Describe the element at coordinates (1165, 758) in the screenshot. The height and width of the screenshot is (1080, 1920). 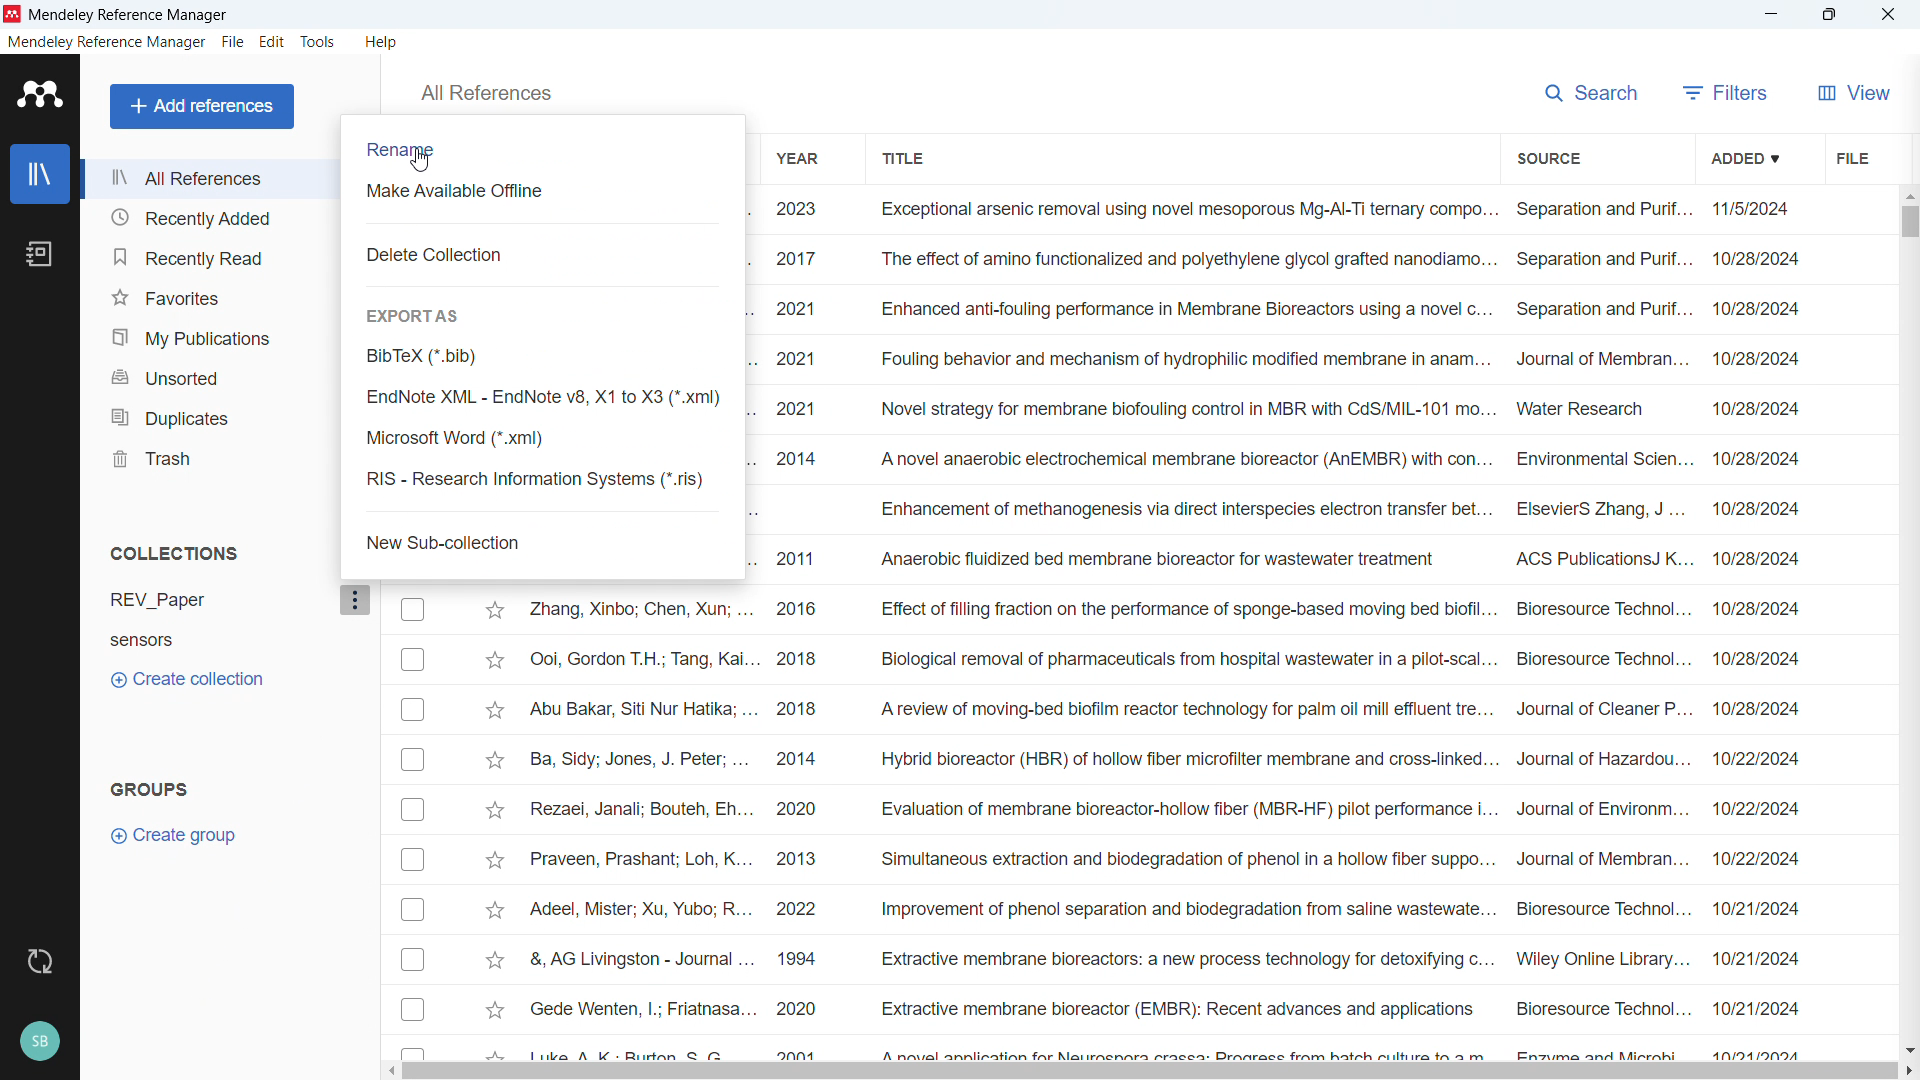
I see `Ba, Sidy; Jones, J. Peter; ... 2014 Hybrid bioreactor (HBR) of hollow fiber microfilter membrane and cross-linked... Journal of Hazardou... 10/22/2024` at that location.